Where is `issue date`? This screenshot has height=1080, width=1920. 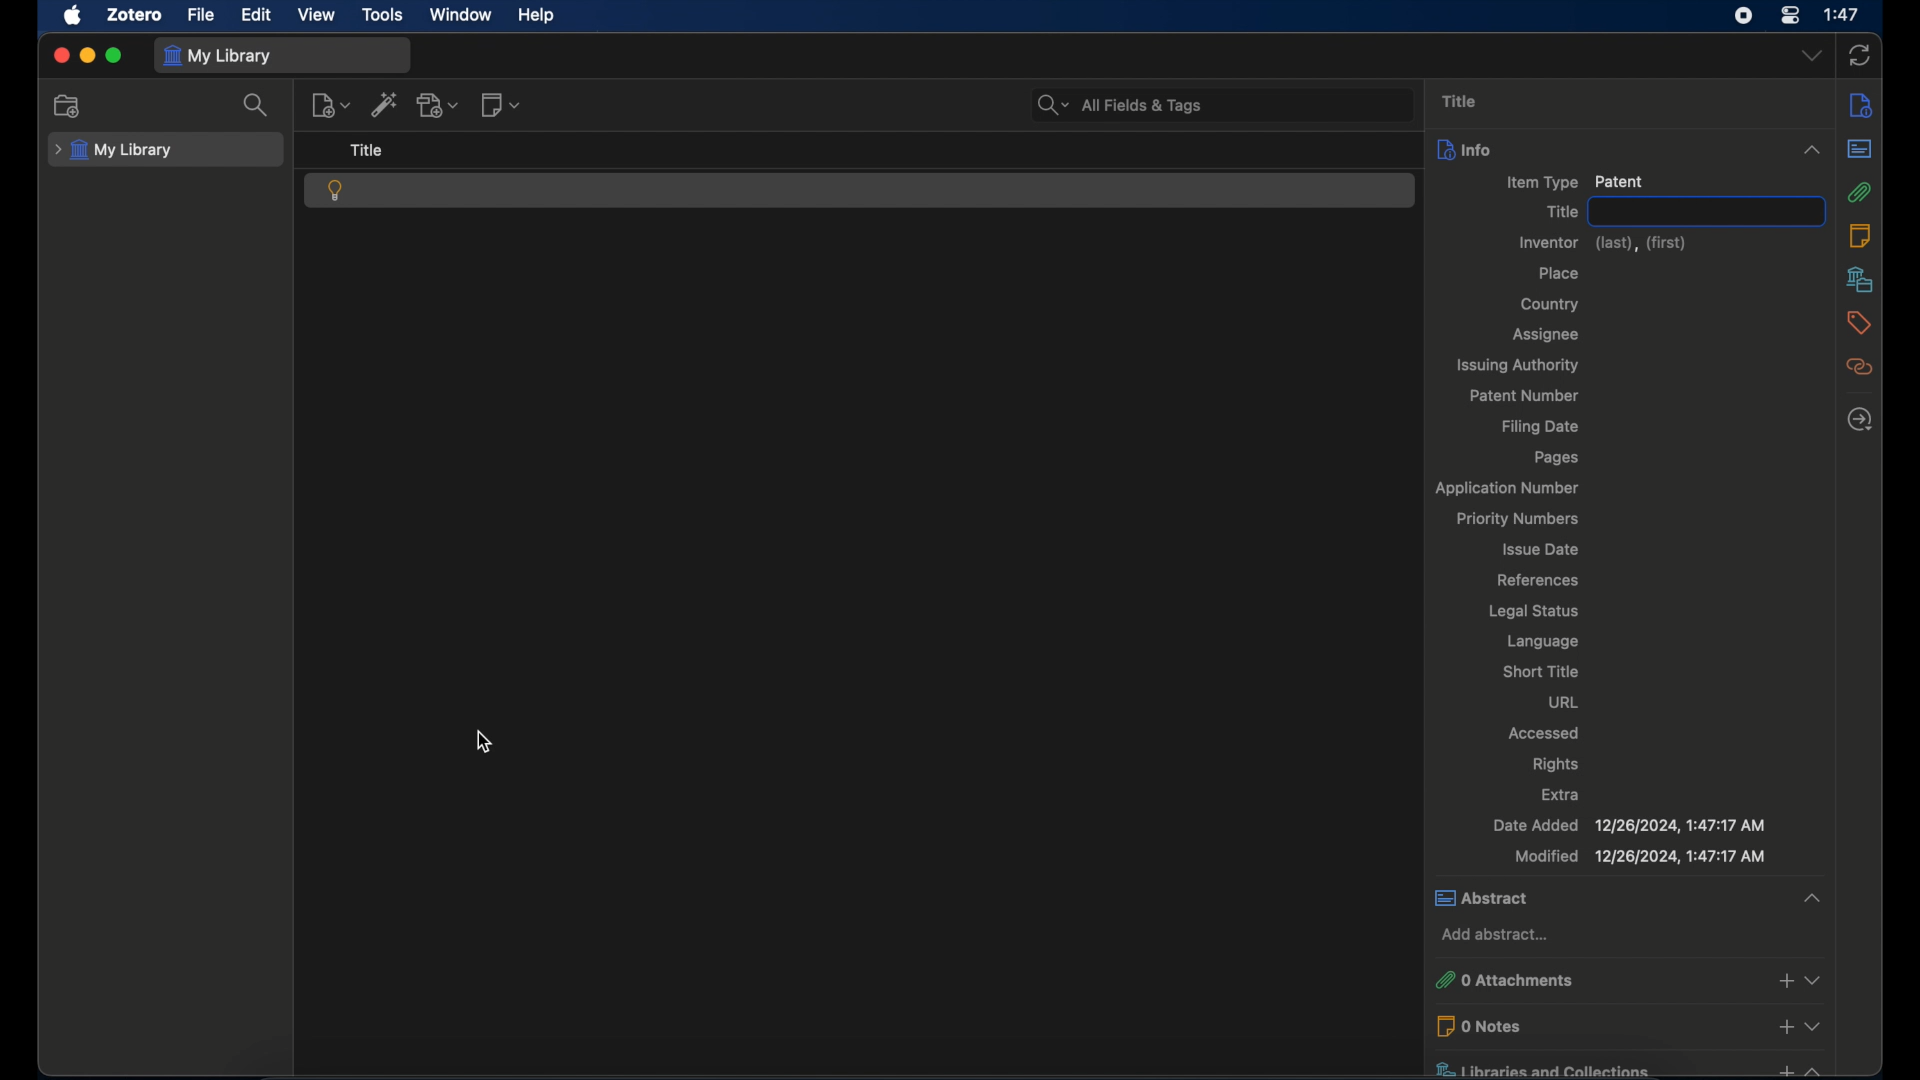
issue date is located at coordinates (1538, 549).